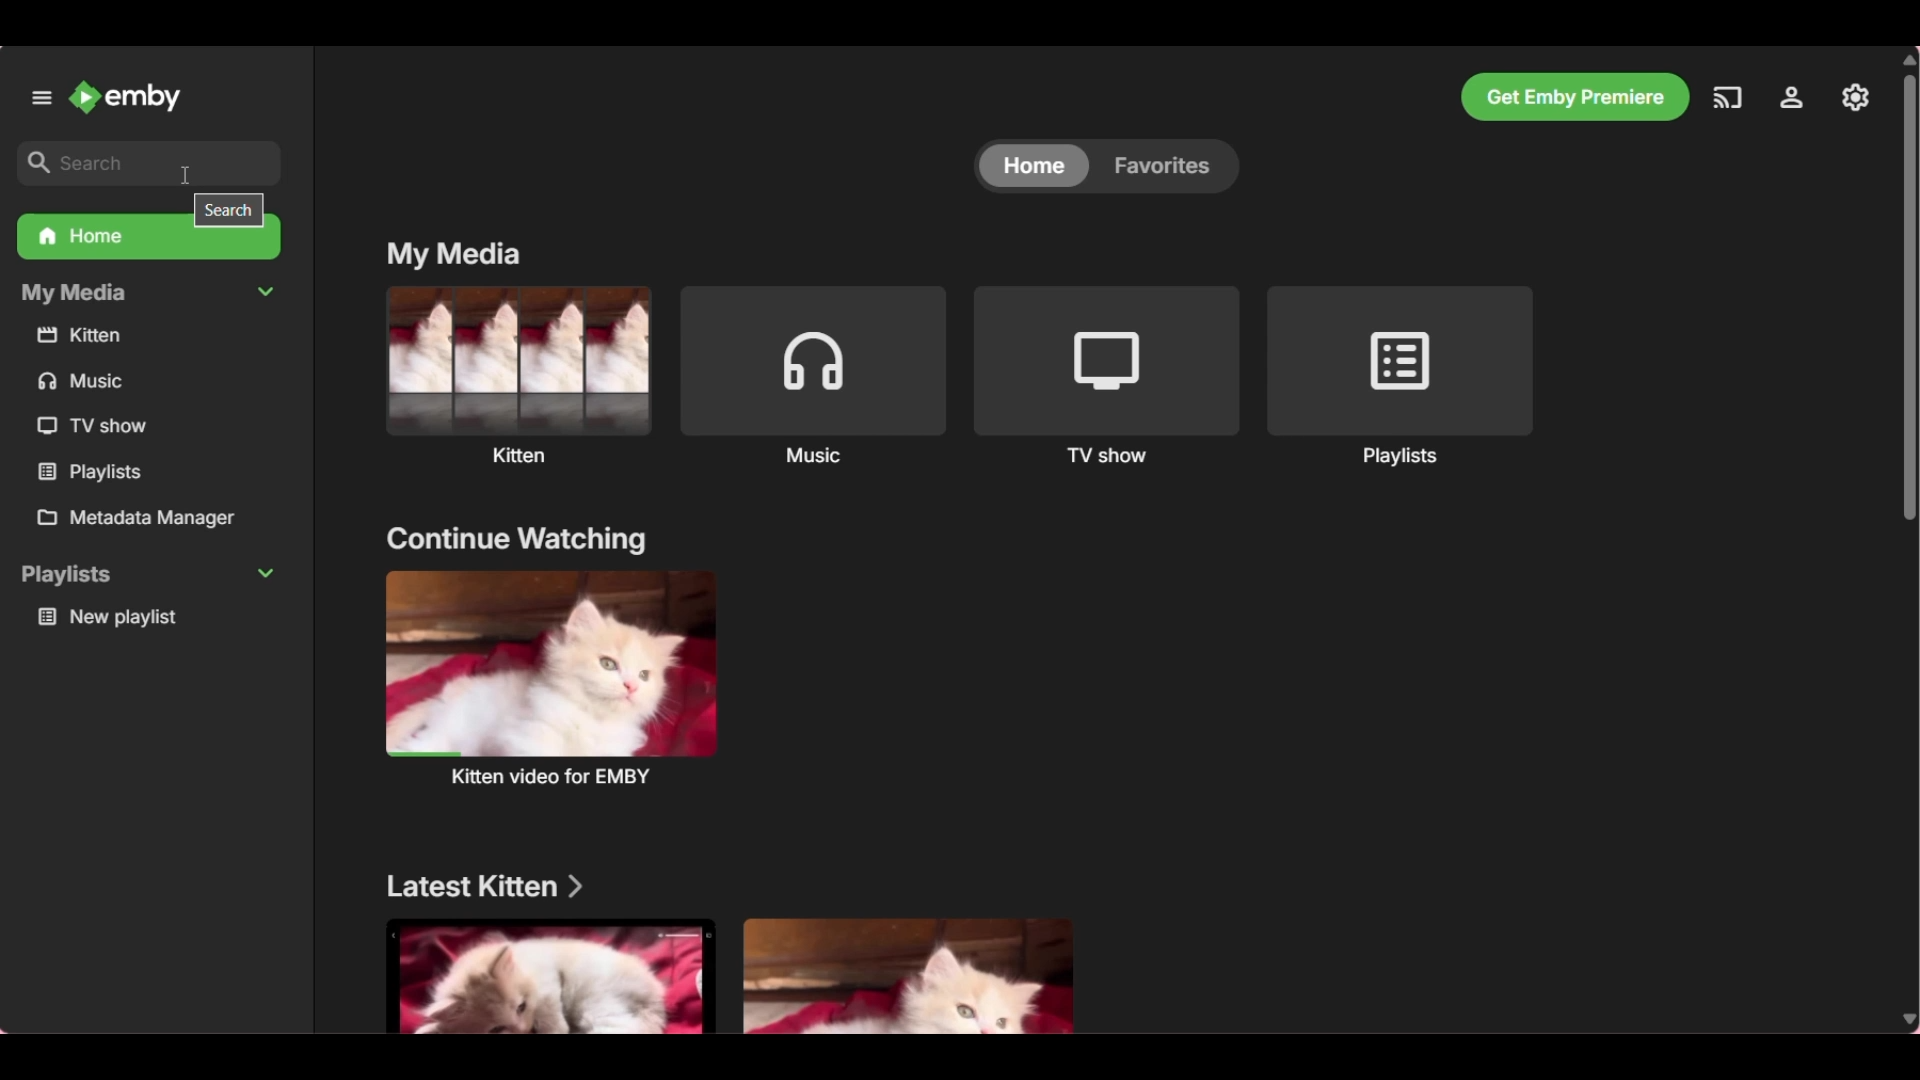 Image resolution: width=1920 pixels, height=1080 pixels. What do you see at coordinates (912, 976) in the screenshot?
I see `Media files under above mentioned section` at bounding box center [912, 976].